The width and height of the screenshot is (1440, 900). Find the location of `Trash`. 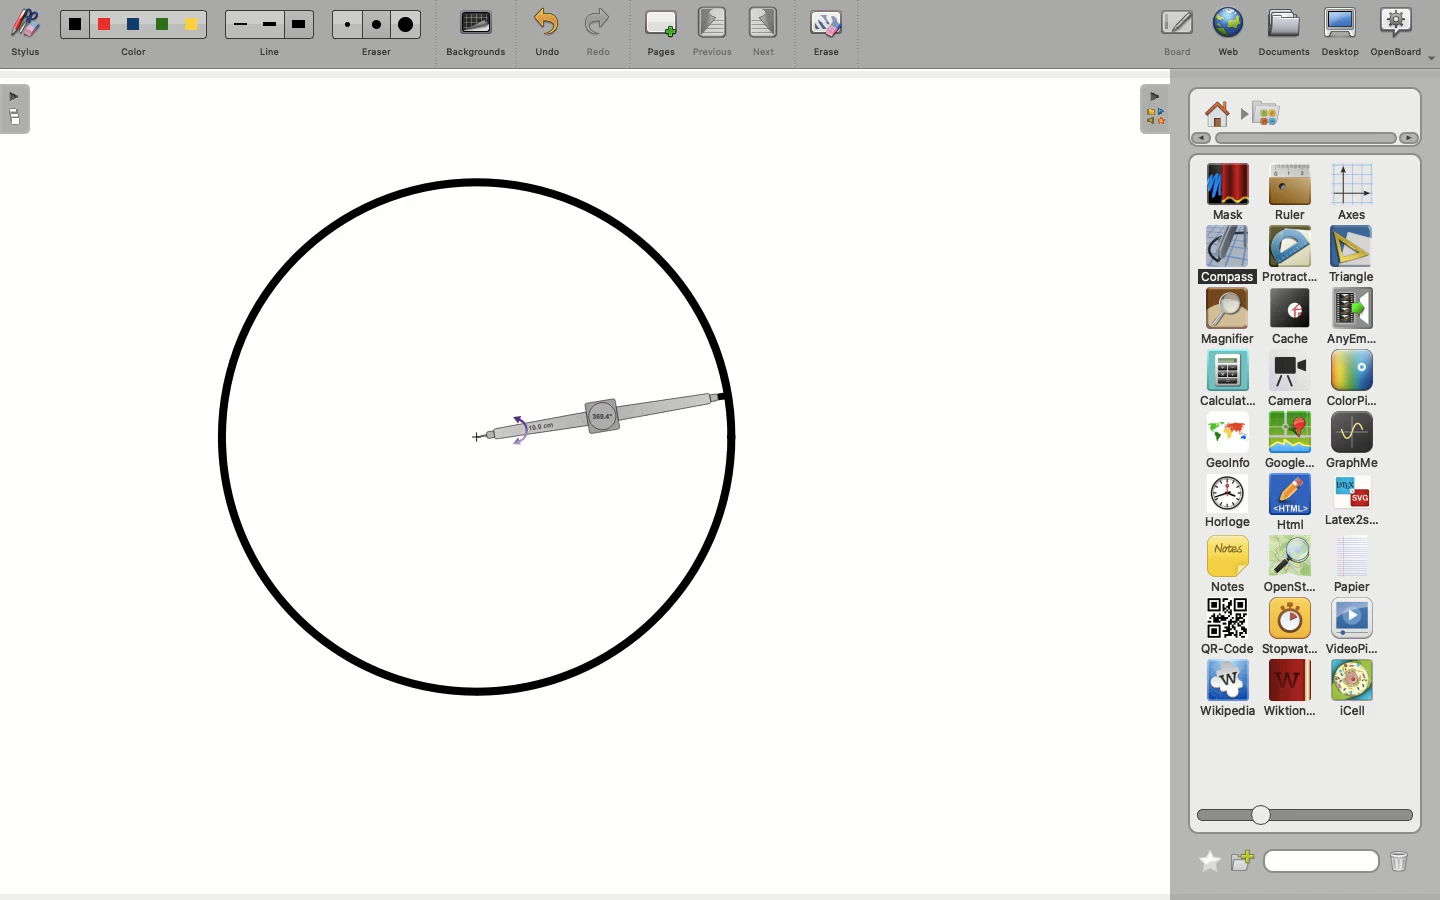

Trash is located at coordinates (1397, 861).